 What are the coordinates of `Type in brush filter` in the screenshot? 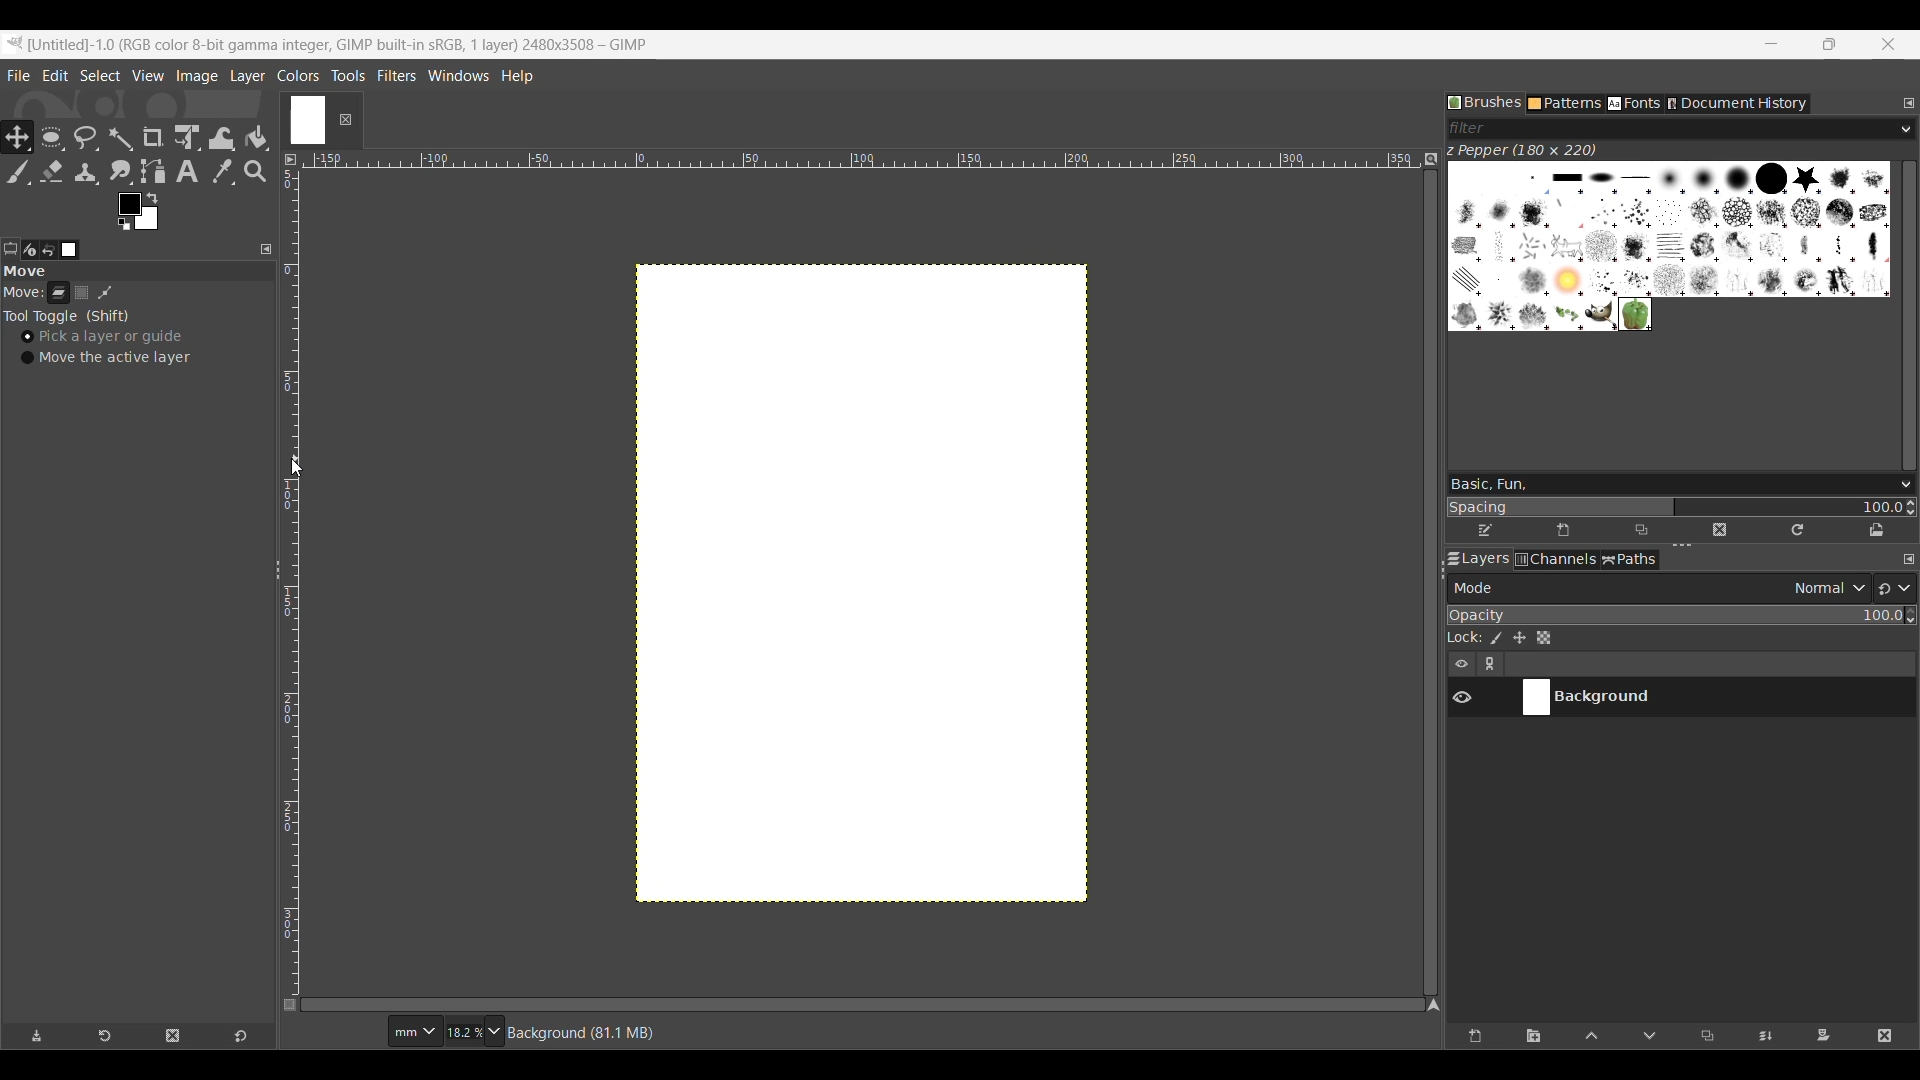 It's located at (1671, 129).